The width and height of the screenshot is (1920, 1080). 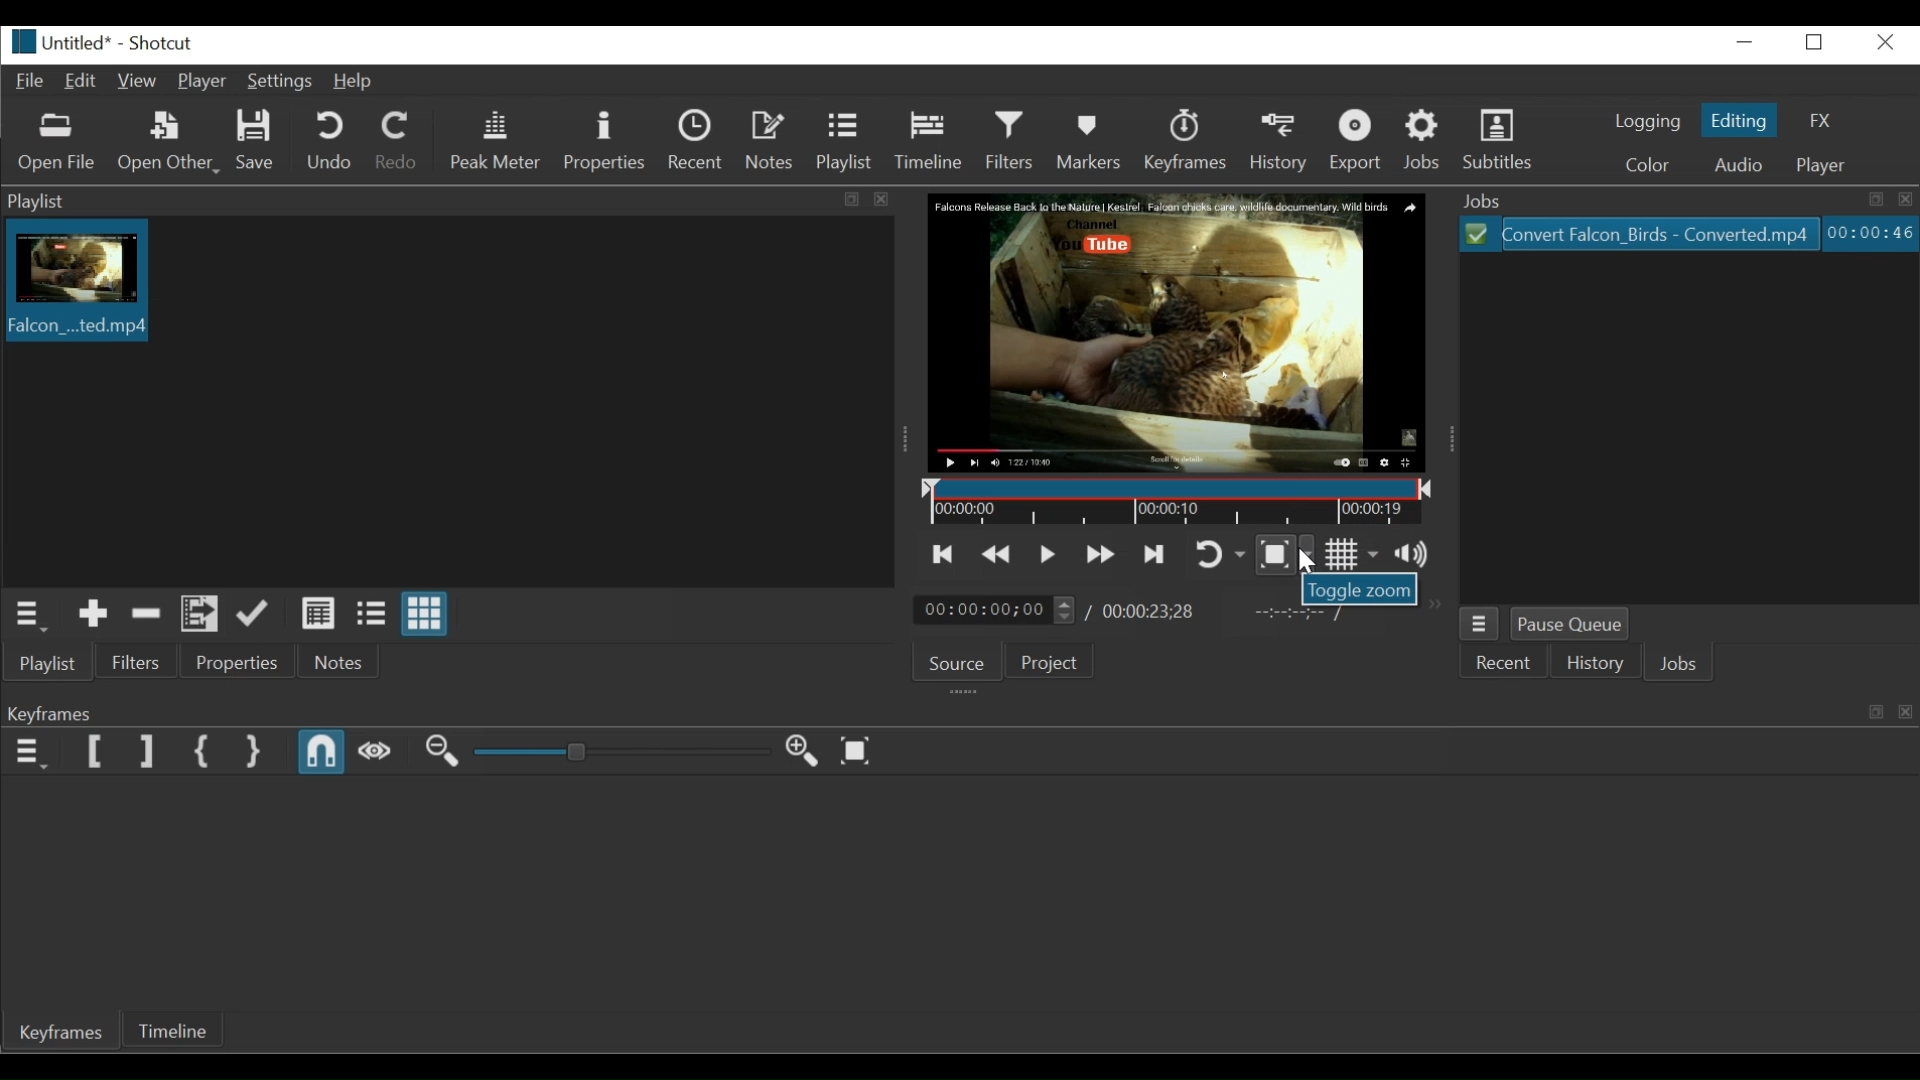 What do you see at coordinates (1870, 234) in the screenshot?
I see `Elapsed Hours: Minutes: Seconds` at bounding box center [1870, 234].